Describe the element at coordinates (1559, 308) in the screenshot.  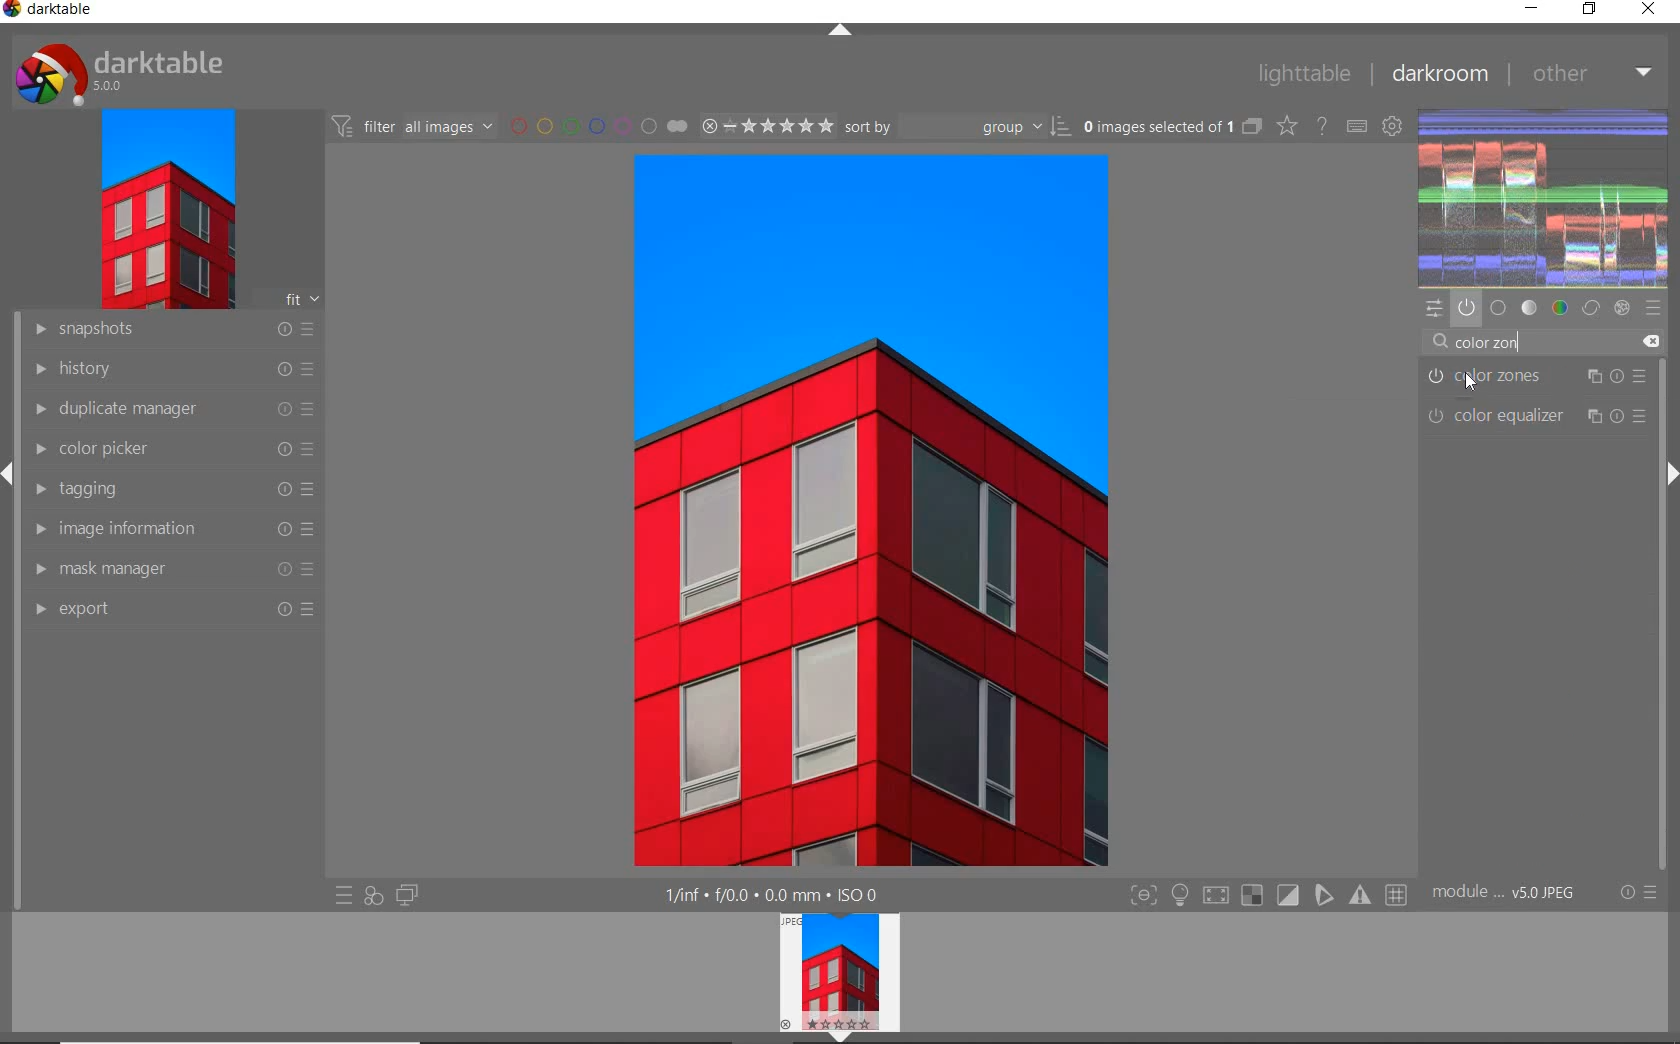
I see `color` at that location.